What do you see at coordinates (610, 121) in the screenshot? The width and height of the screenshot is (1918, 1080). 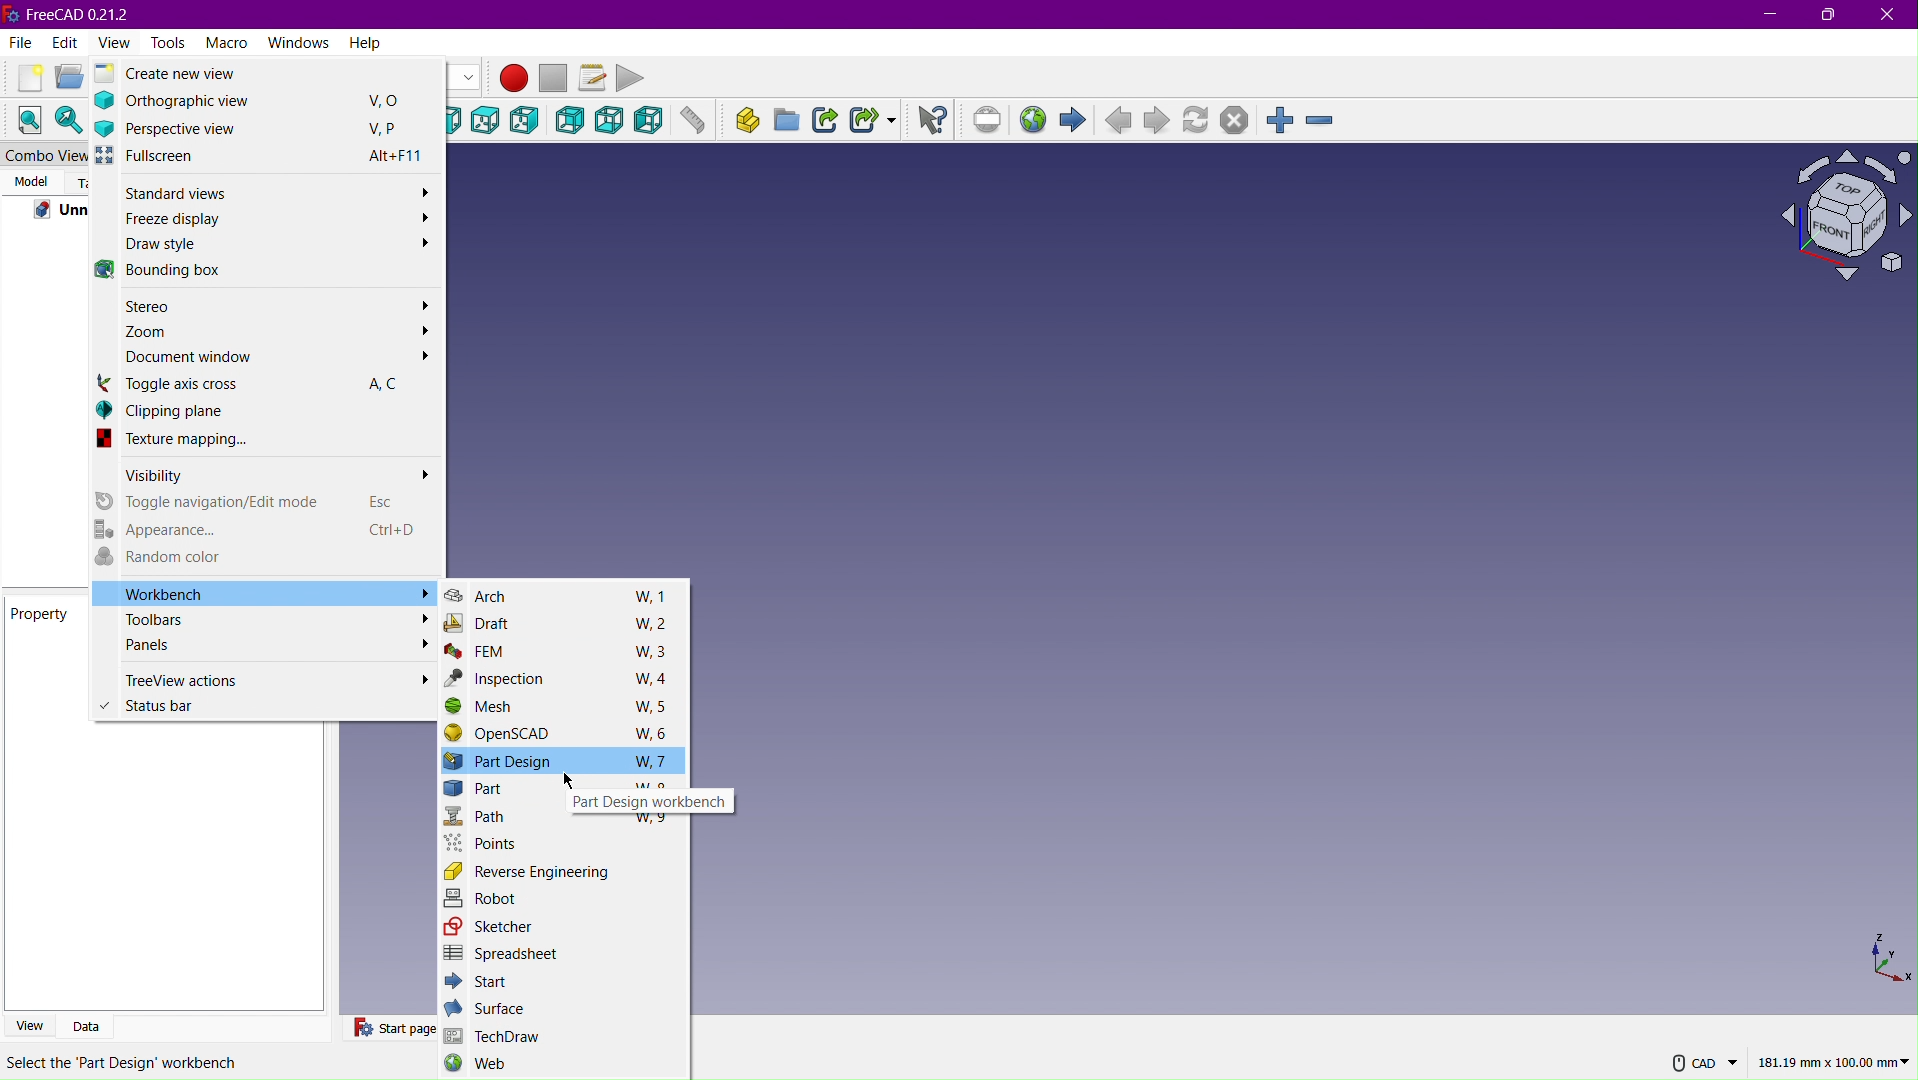 I see `Bottom` at bounding box center [610, 121].